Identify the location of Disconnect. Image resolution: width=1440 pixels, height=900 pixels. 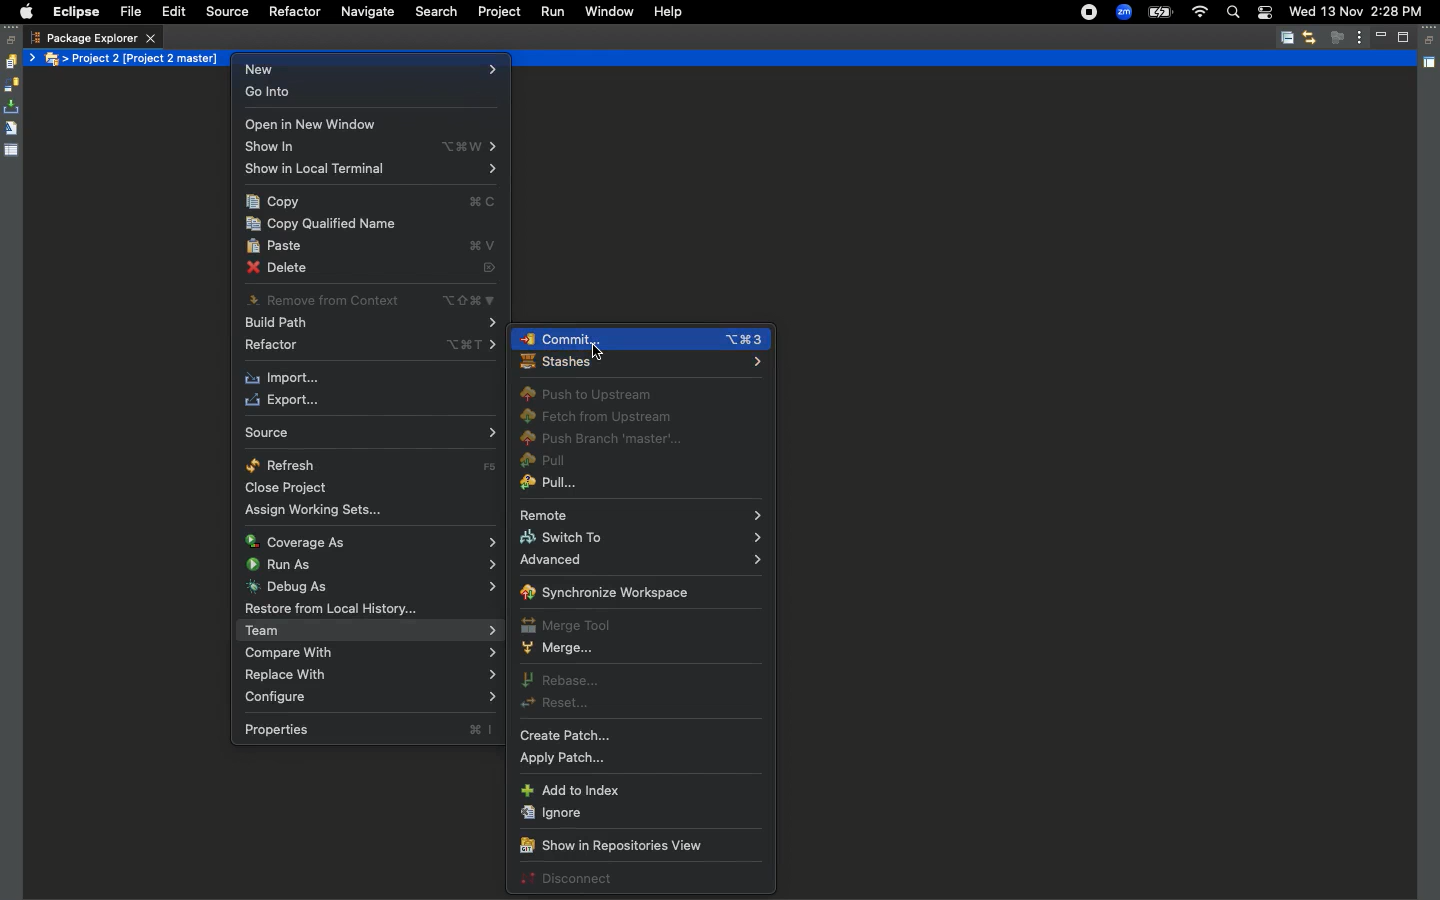
(576, 878).